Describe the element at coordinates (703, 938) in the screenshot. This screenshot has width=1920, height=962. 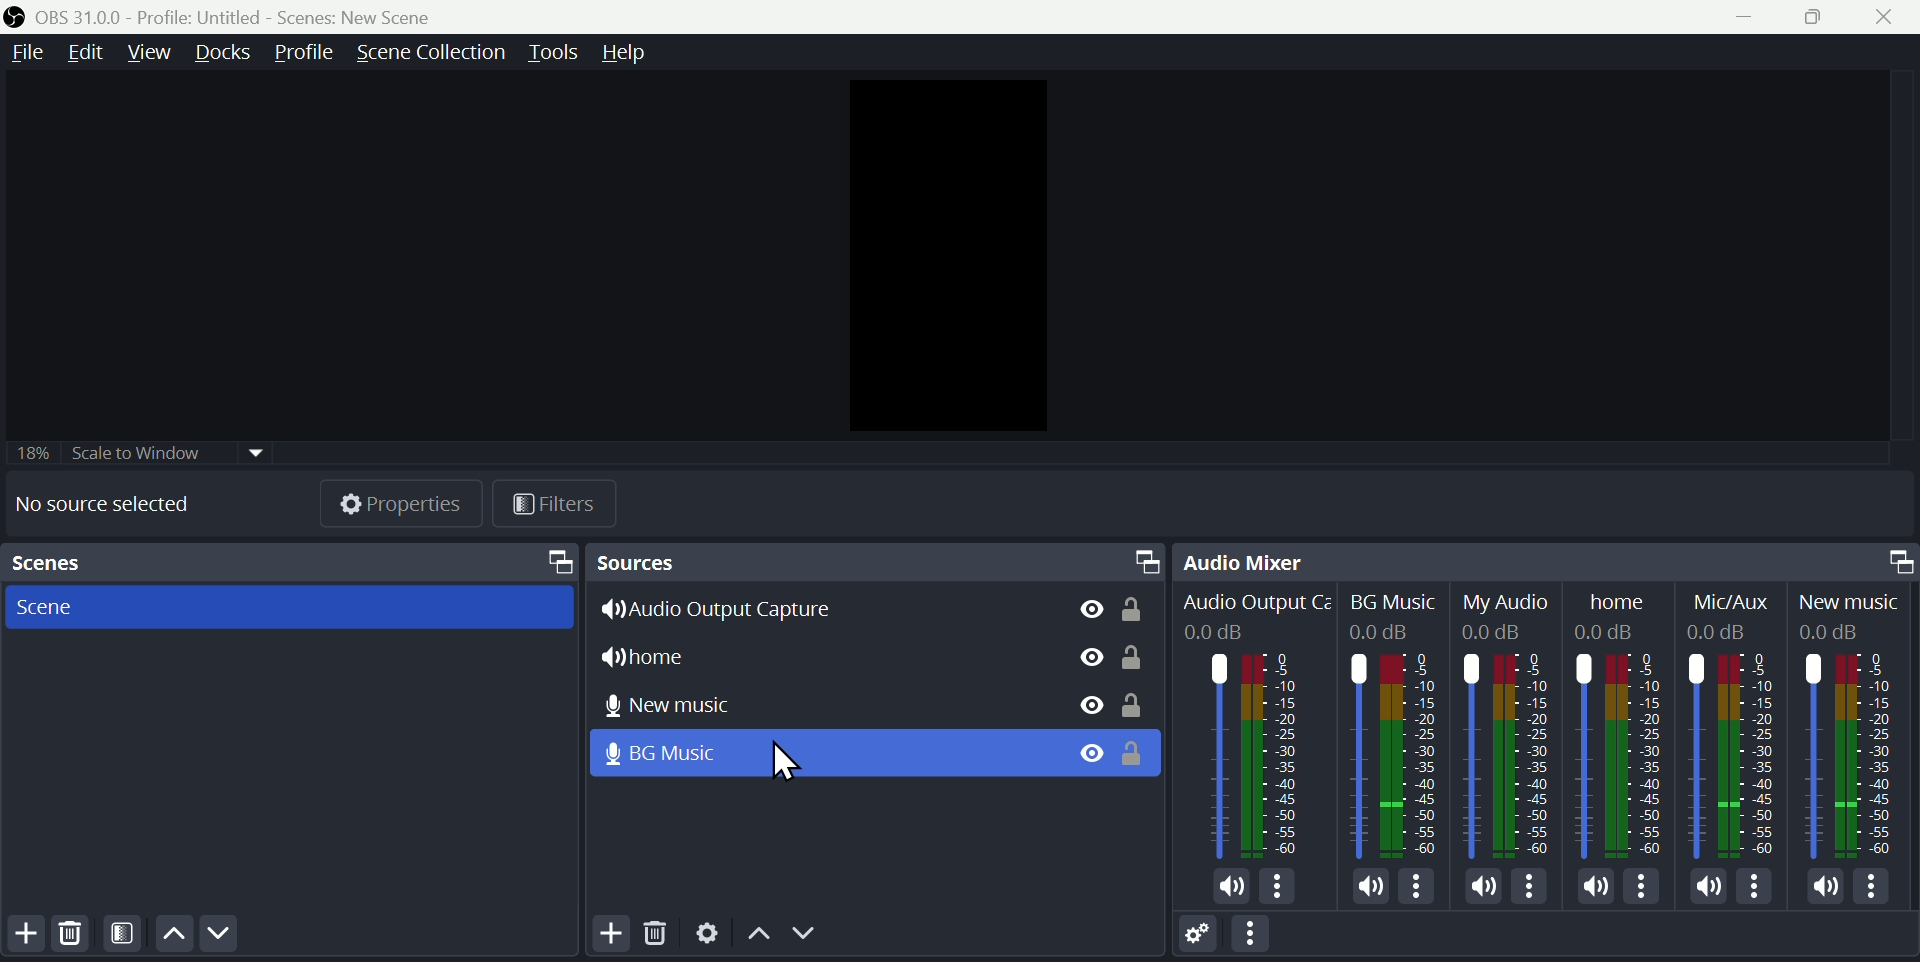
I see `Settings` at that location.